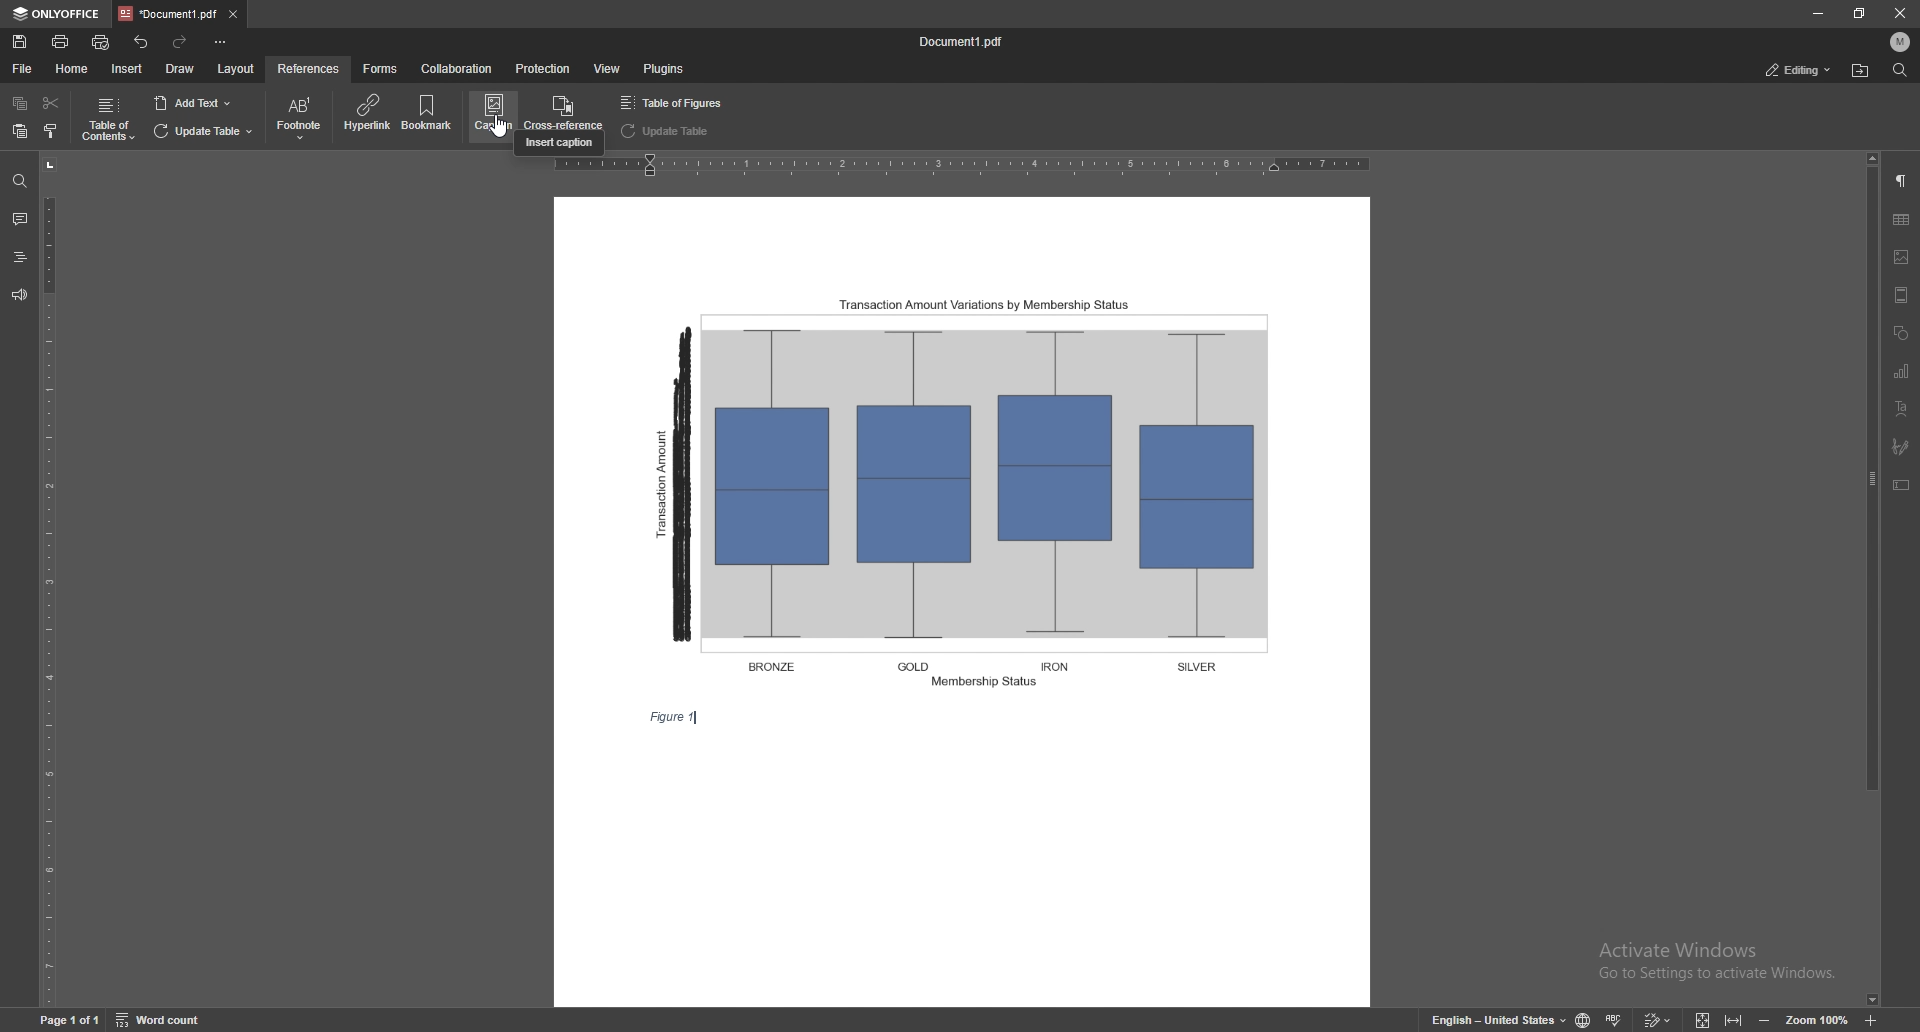  Describe the element at coordinates (237, 69) in the screenshot. I see `layout` at that location.